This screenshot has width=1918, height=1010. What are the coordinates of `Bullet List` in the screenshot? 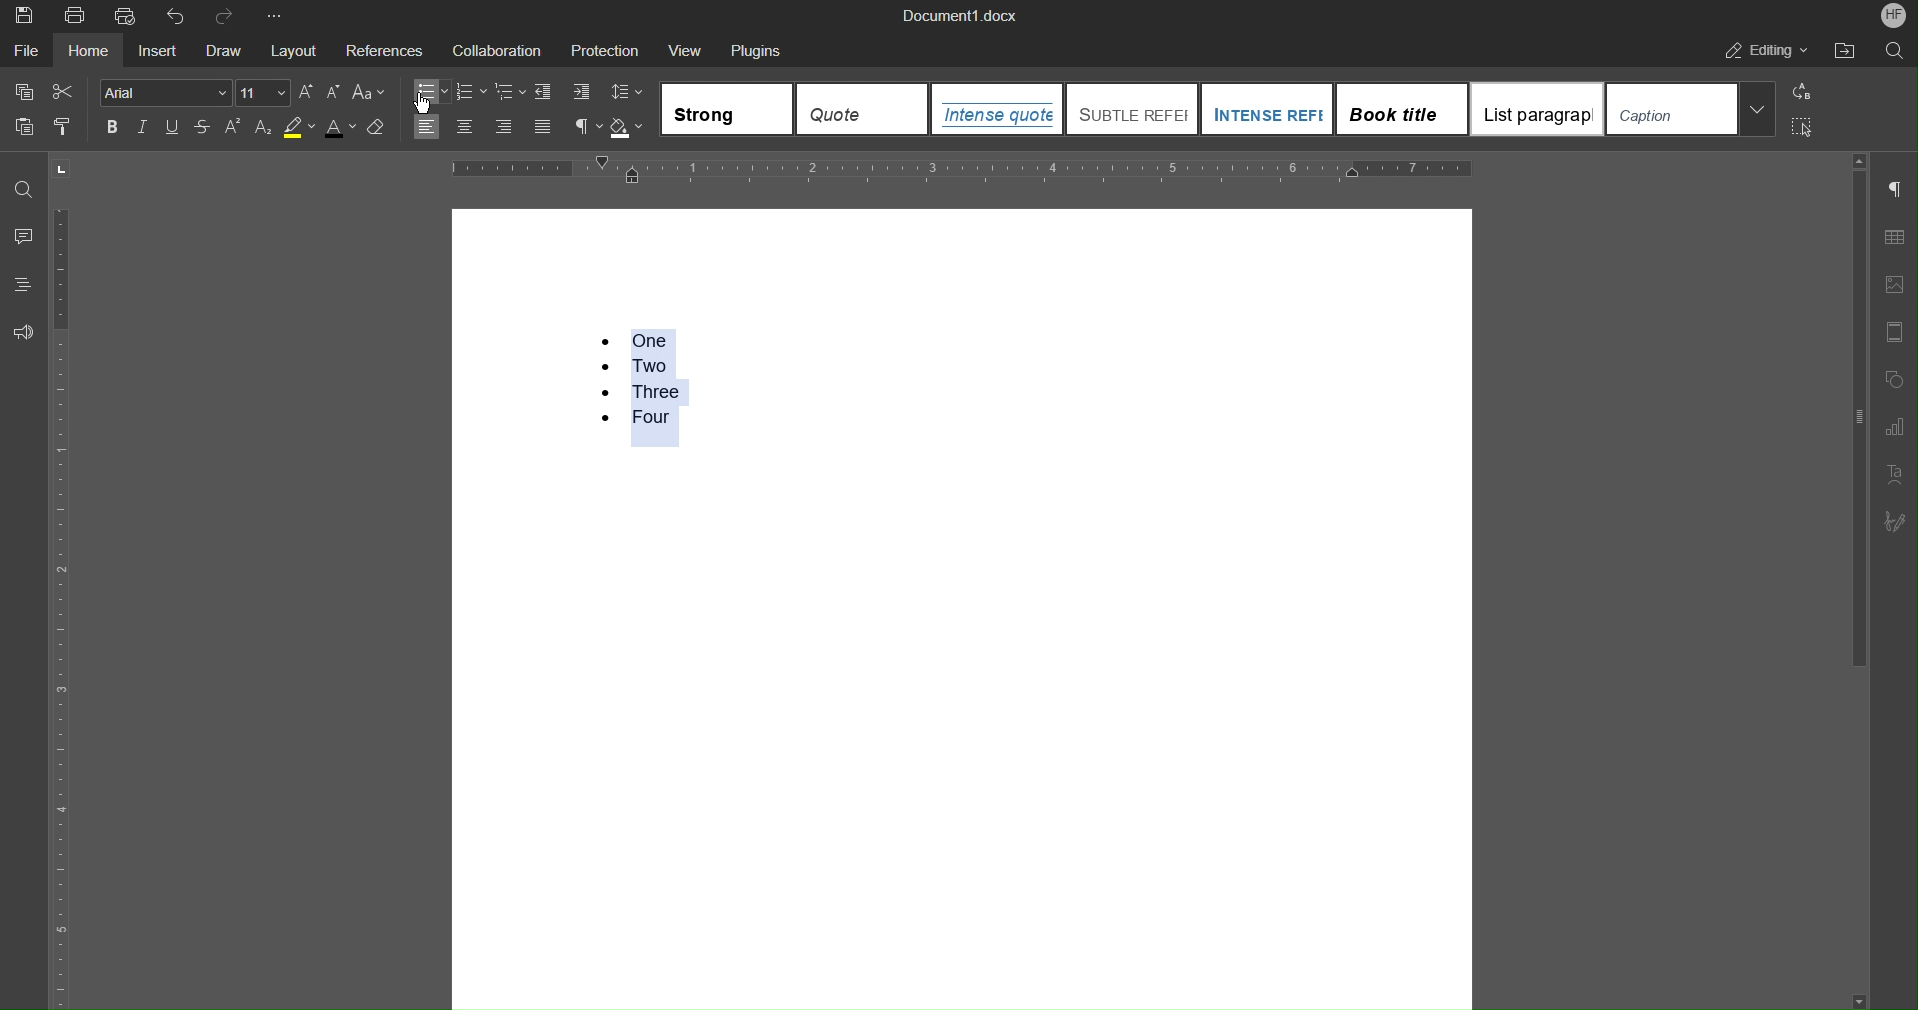 It's located at (432, 91).